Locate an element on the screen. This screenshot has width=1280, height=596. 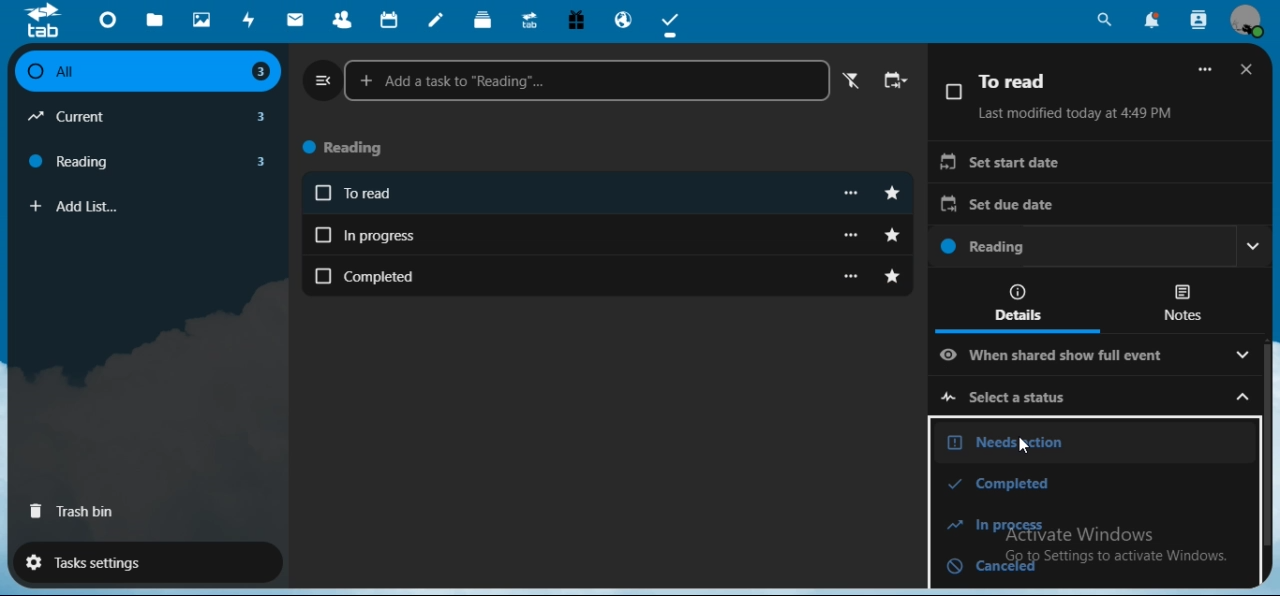
More is located at coordinates (1207, 69).